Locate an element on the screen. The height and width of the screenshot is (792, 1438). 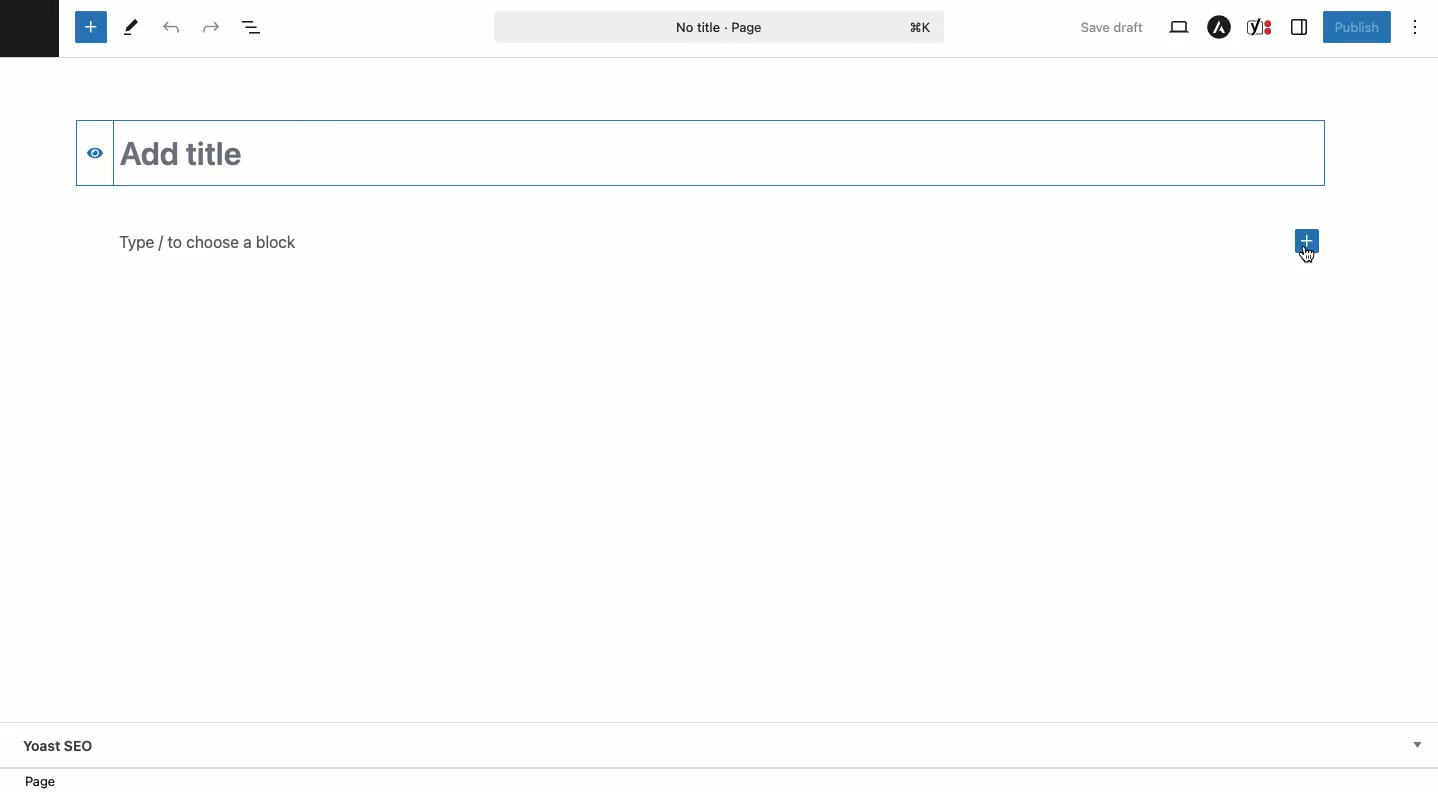
Tools is located at coordinates (132, 27).